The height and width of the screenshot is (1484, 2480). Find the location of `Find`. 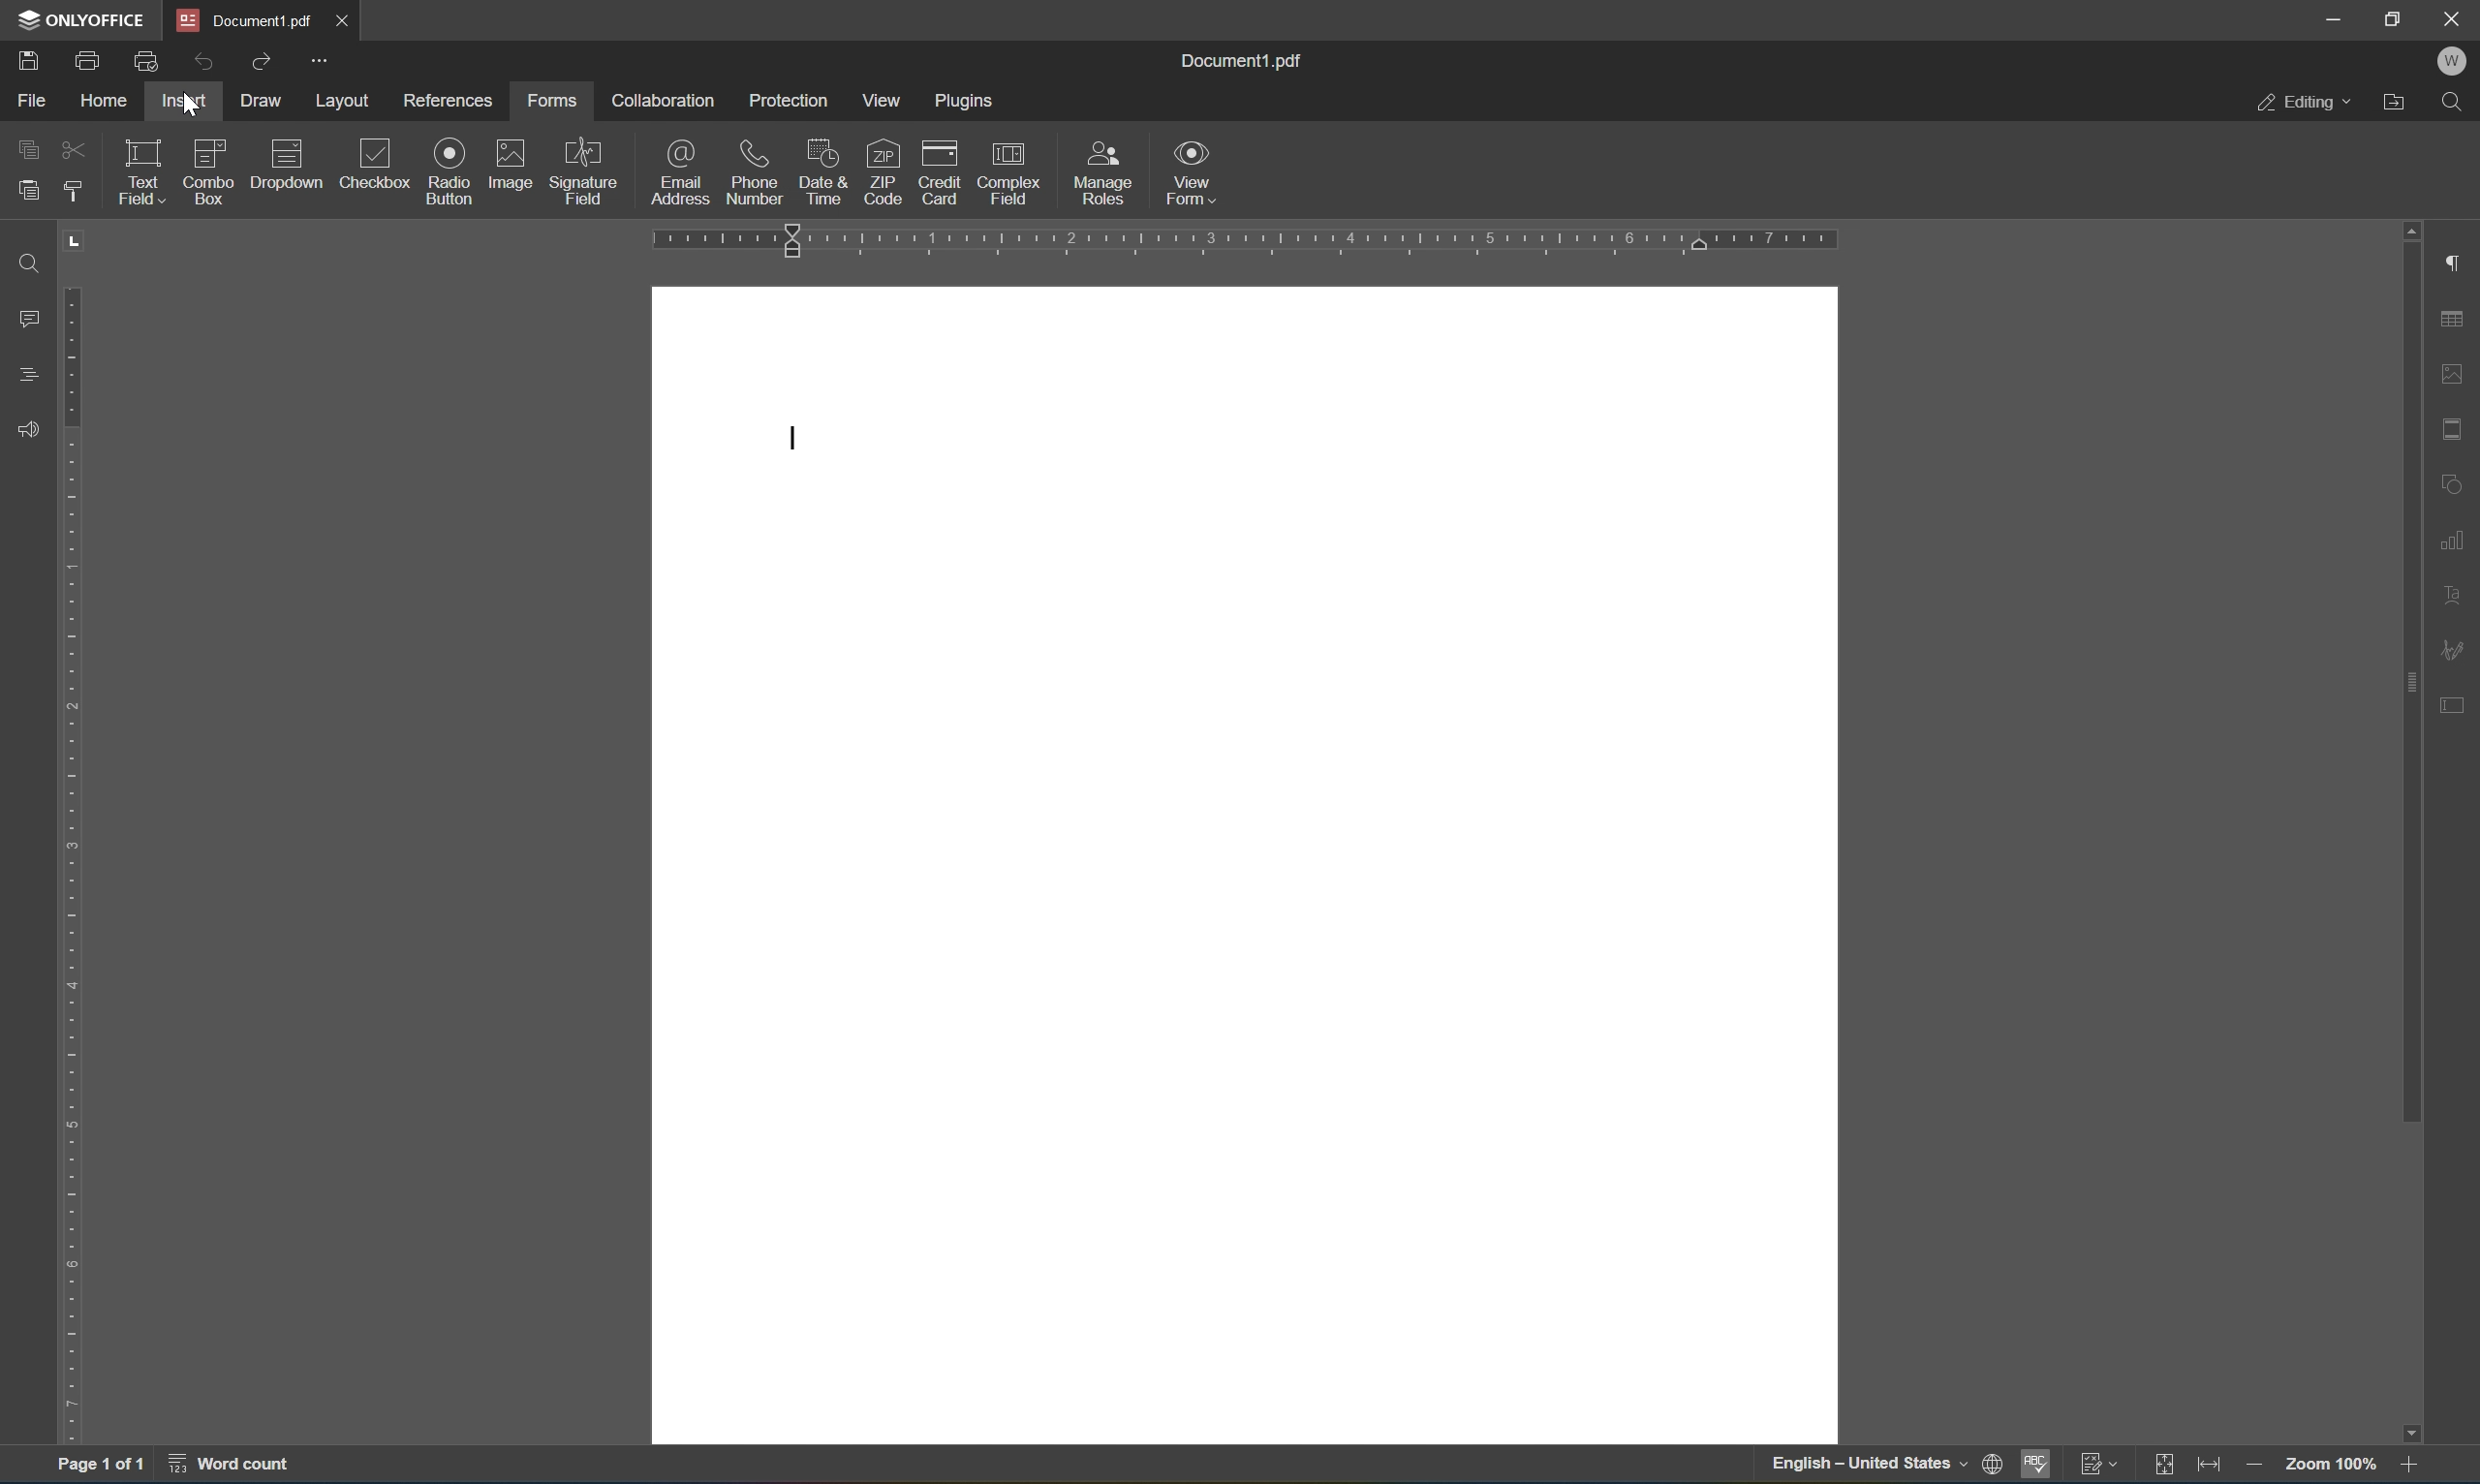

Find is located at coordinates (2451, 103).